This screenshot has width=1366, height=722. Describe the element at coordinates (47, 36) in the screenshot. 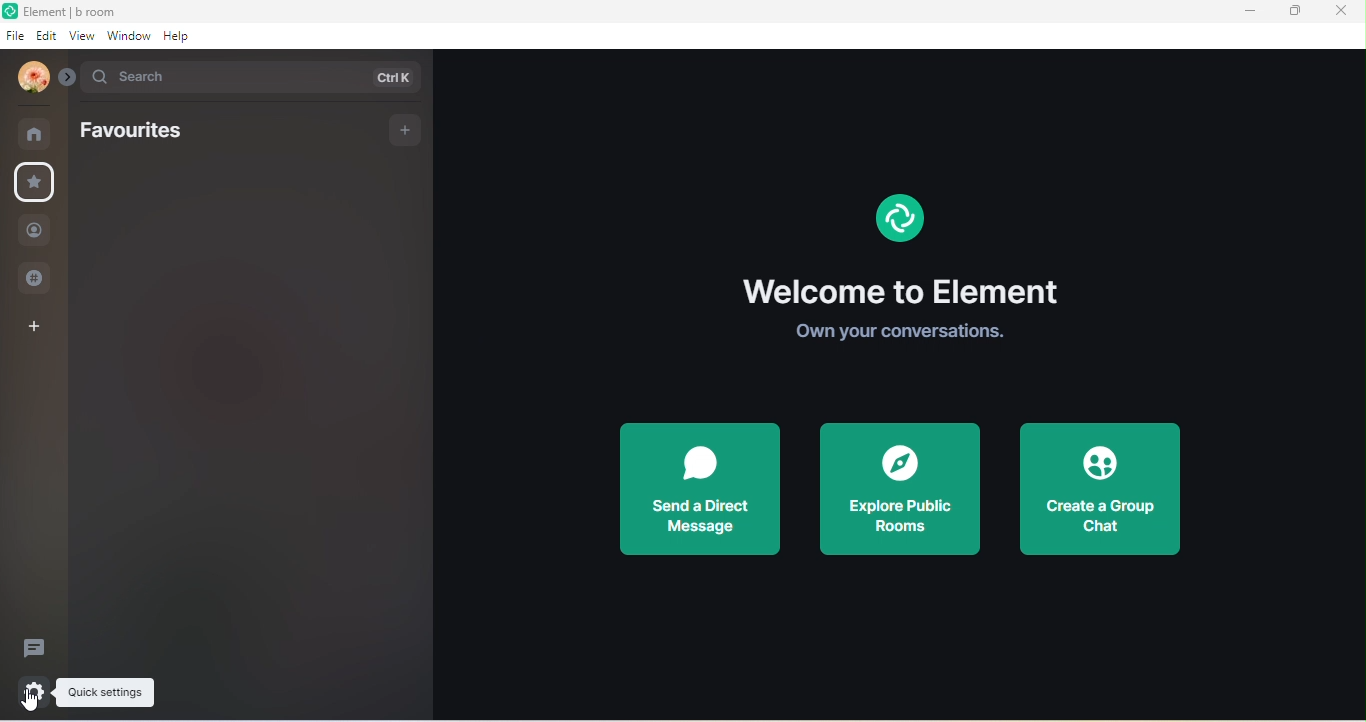

I see `edit` at that location.